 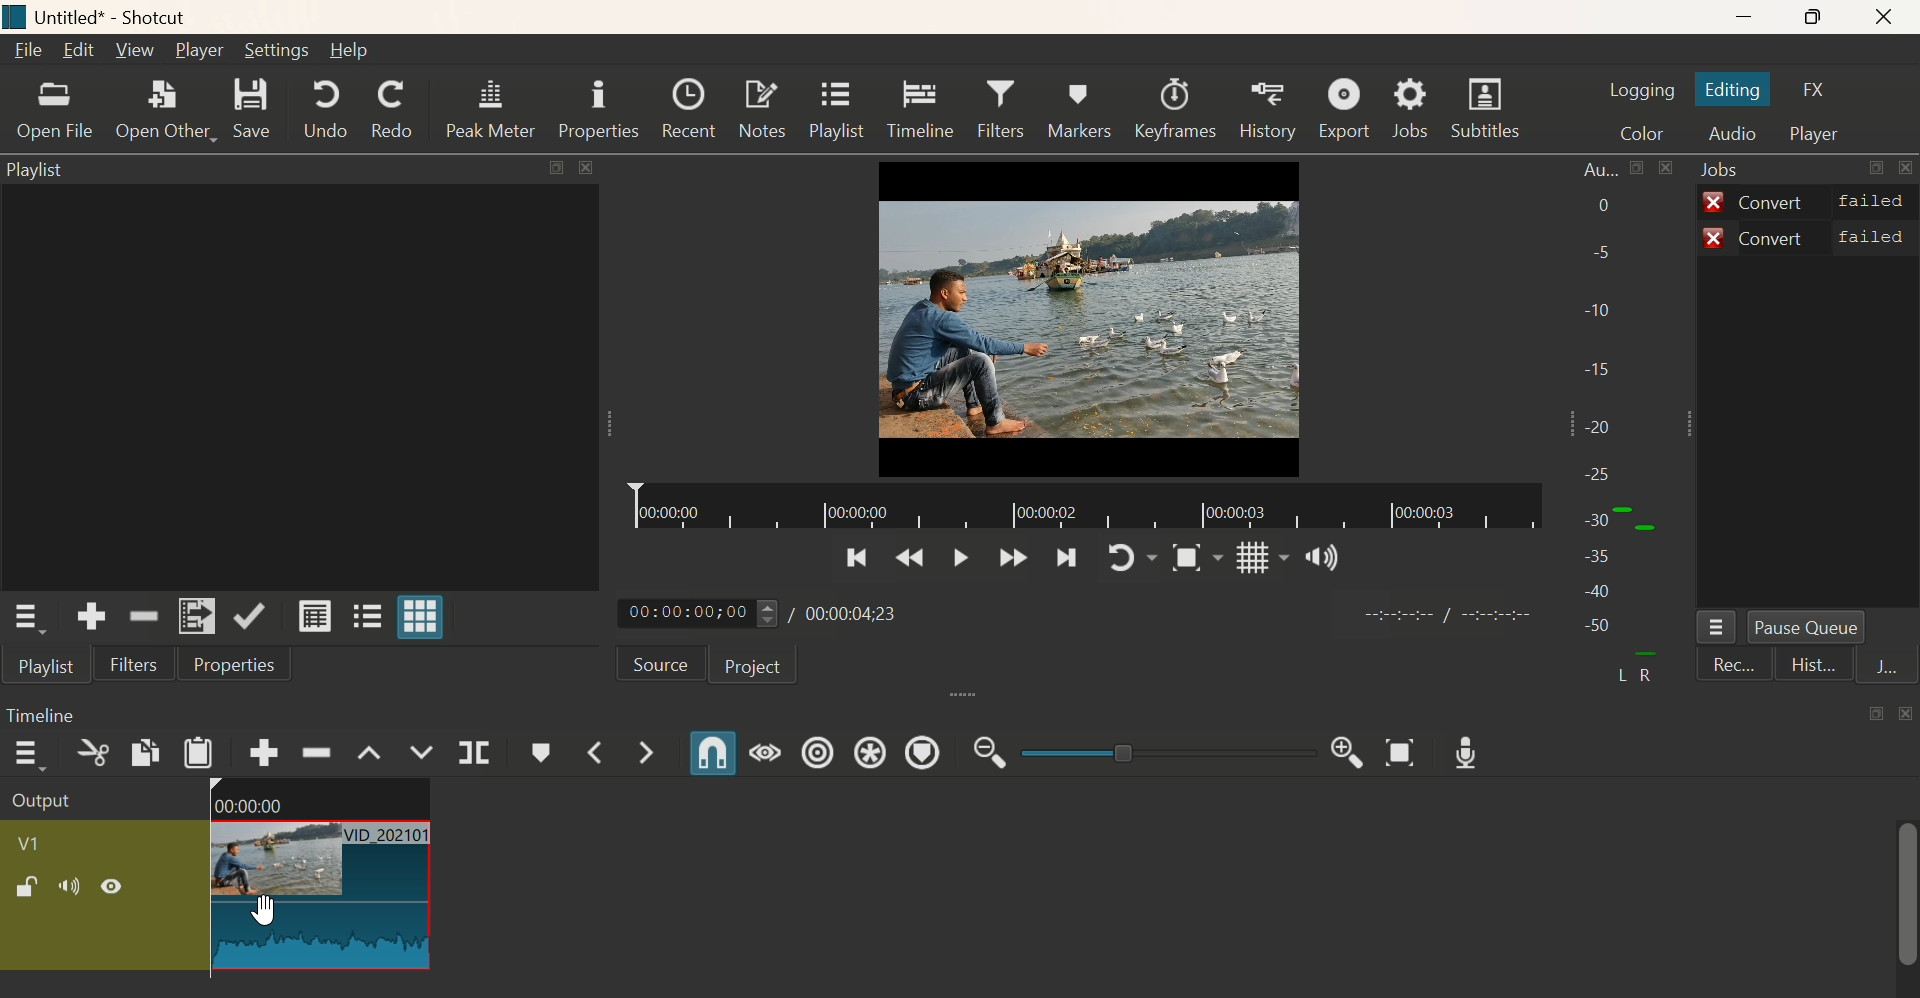 What do you see at coordinates (835, 110) in the screenshot?
I see `Playlist` at bounding box center [835, 110].